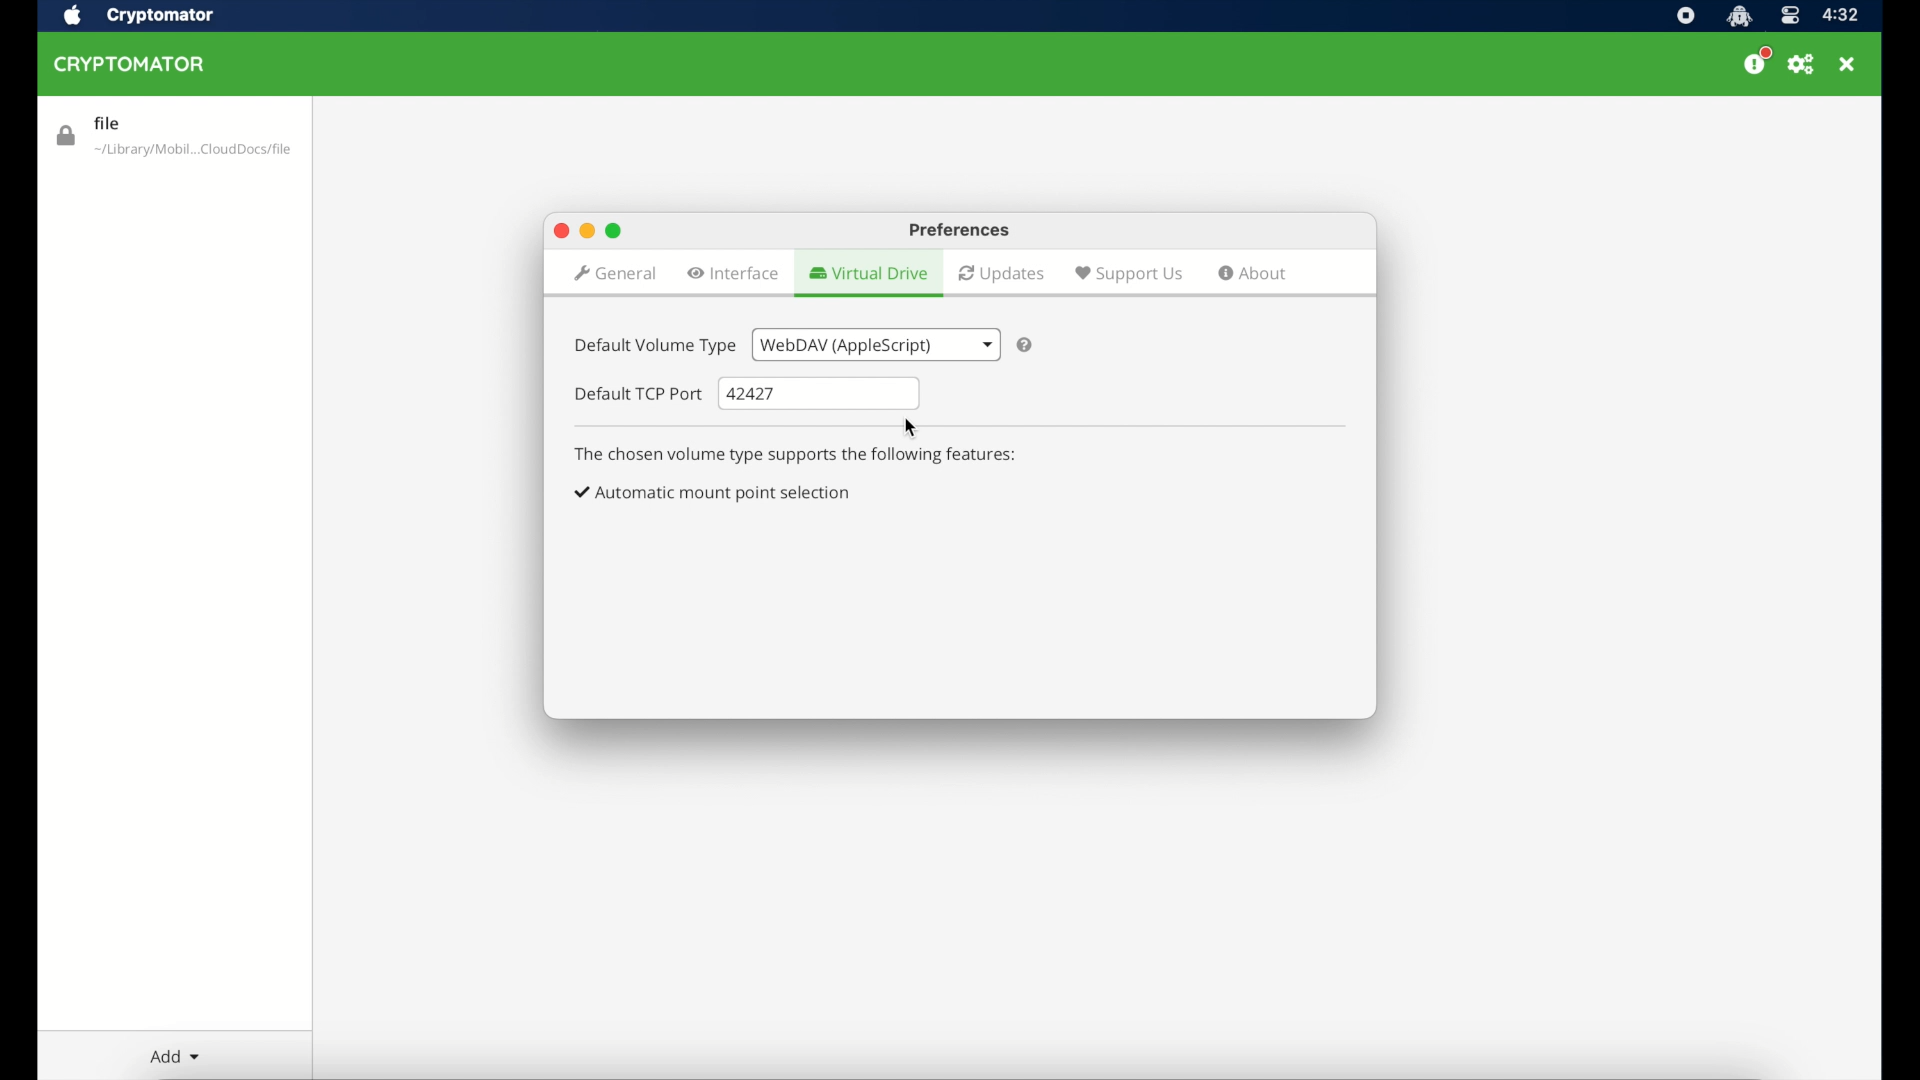 The width and height of the screenshot is (1920, 1080). I want to click on apple icon, so click(70, 16).